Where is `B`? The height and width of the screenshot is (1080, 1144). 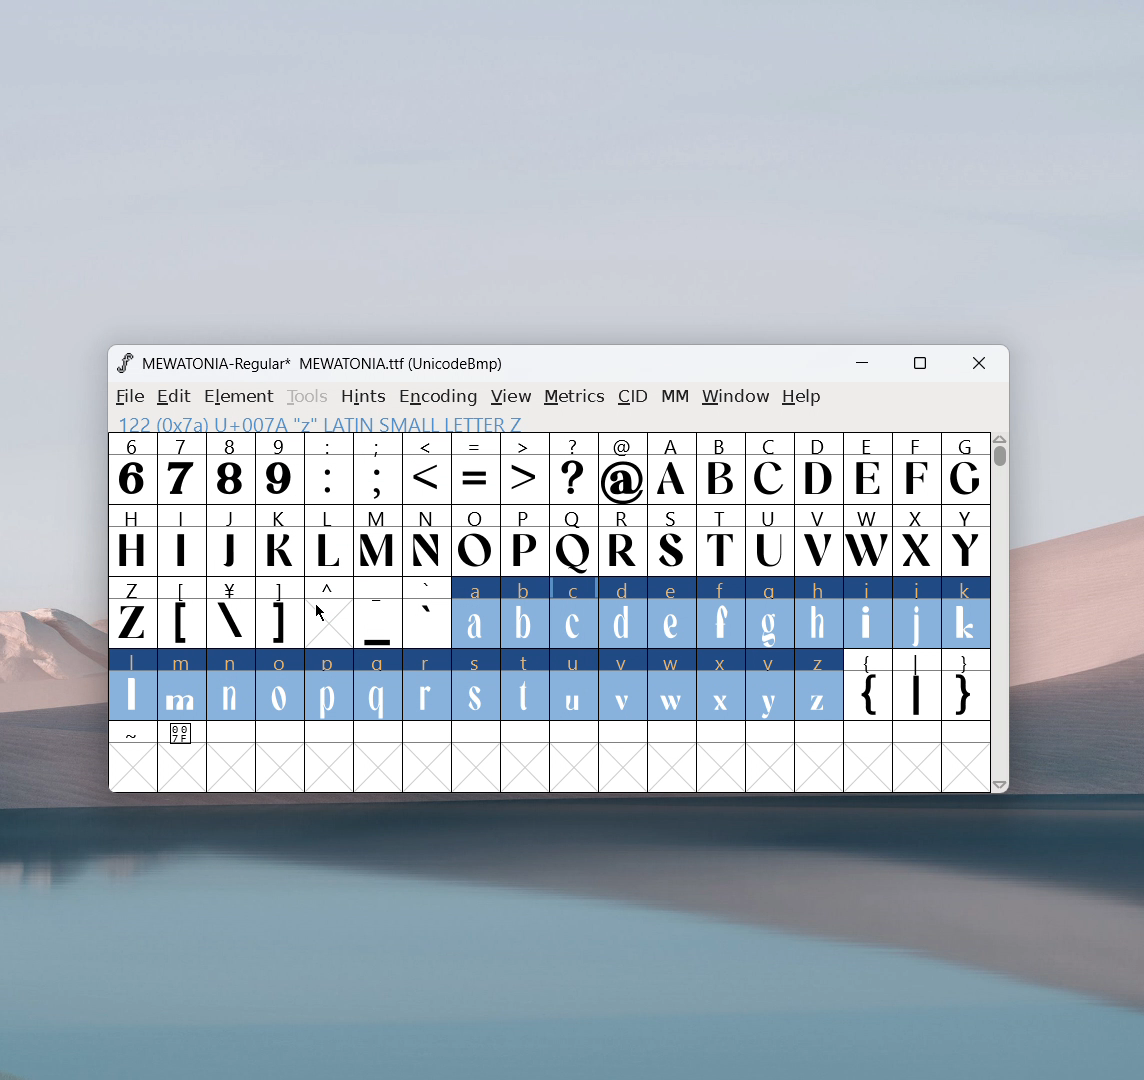
B is located at coordinates (720, 469).